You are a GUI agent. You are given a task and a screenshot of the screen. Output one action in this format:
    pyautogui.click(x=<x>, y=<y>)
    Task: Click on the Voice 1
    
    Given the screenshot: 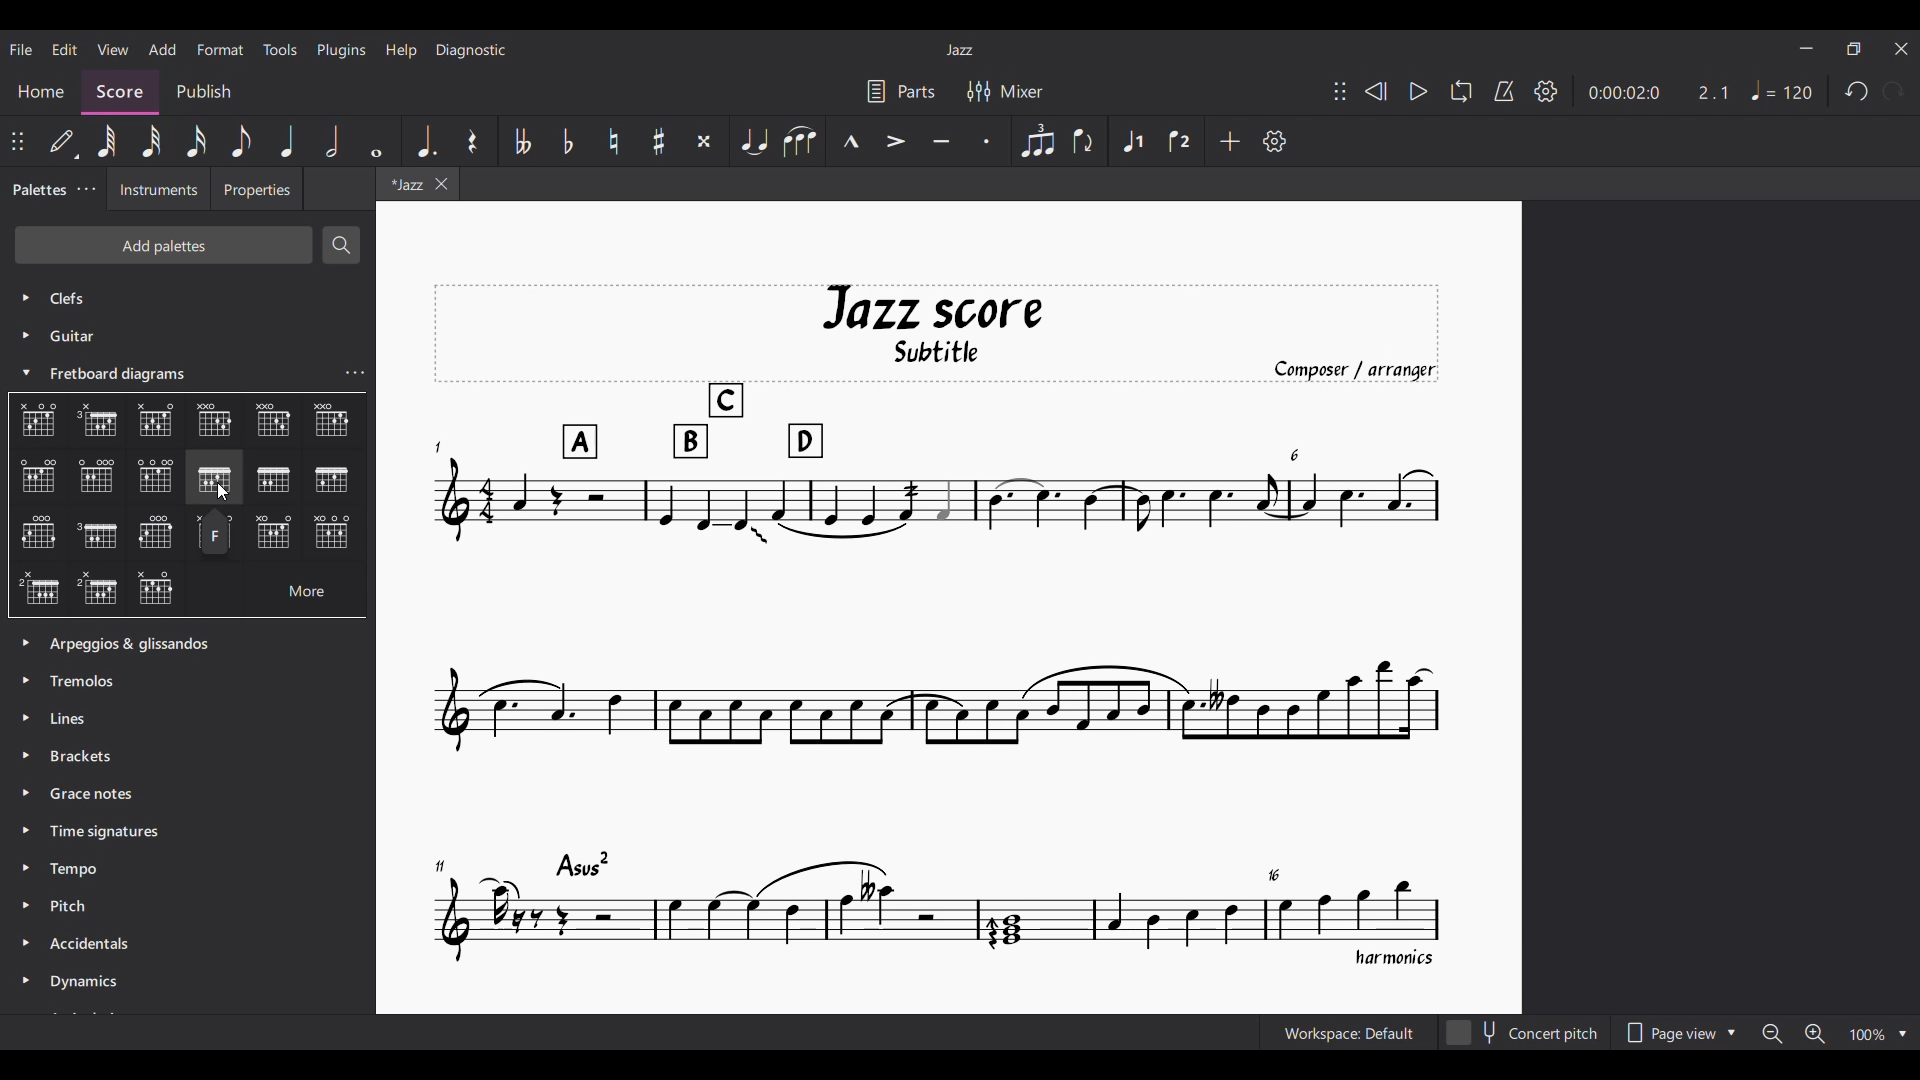 What is the action you would take?
    pyautogui.click(x=1133, y=140)
    